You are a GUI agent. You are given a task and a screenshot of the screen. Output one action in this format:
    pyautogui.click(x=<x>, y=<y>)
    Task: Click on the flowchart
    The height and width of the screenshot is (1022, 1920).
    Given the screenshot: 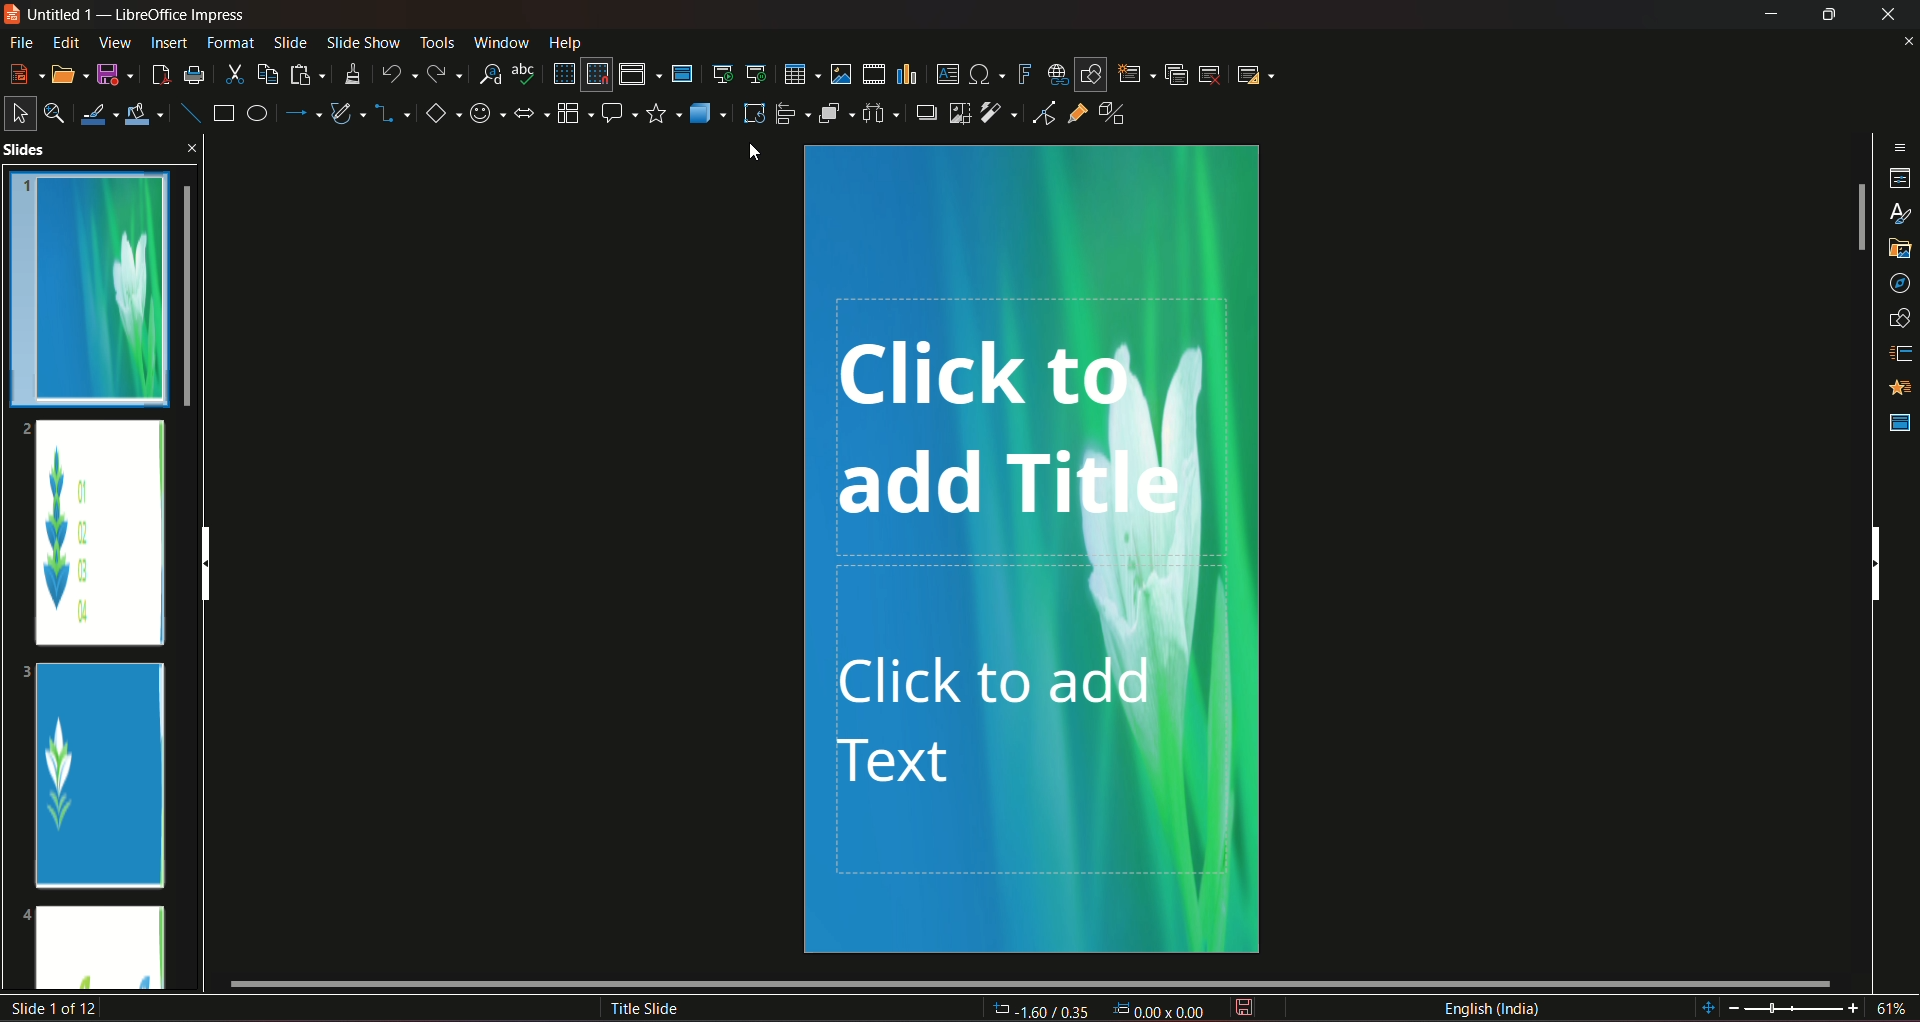 What is the action you would take?
    pyautogui.click(x=574, y=111)
    